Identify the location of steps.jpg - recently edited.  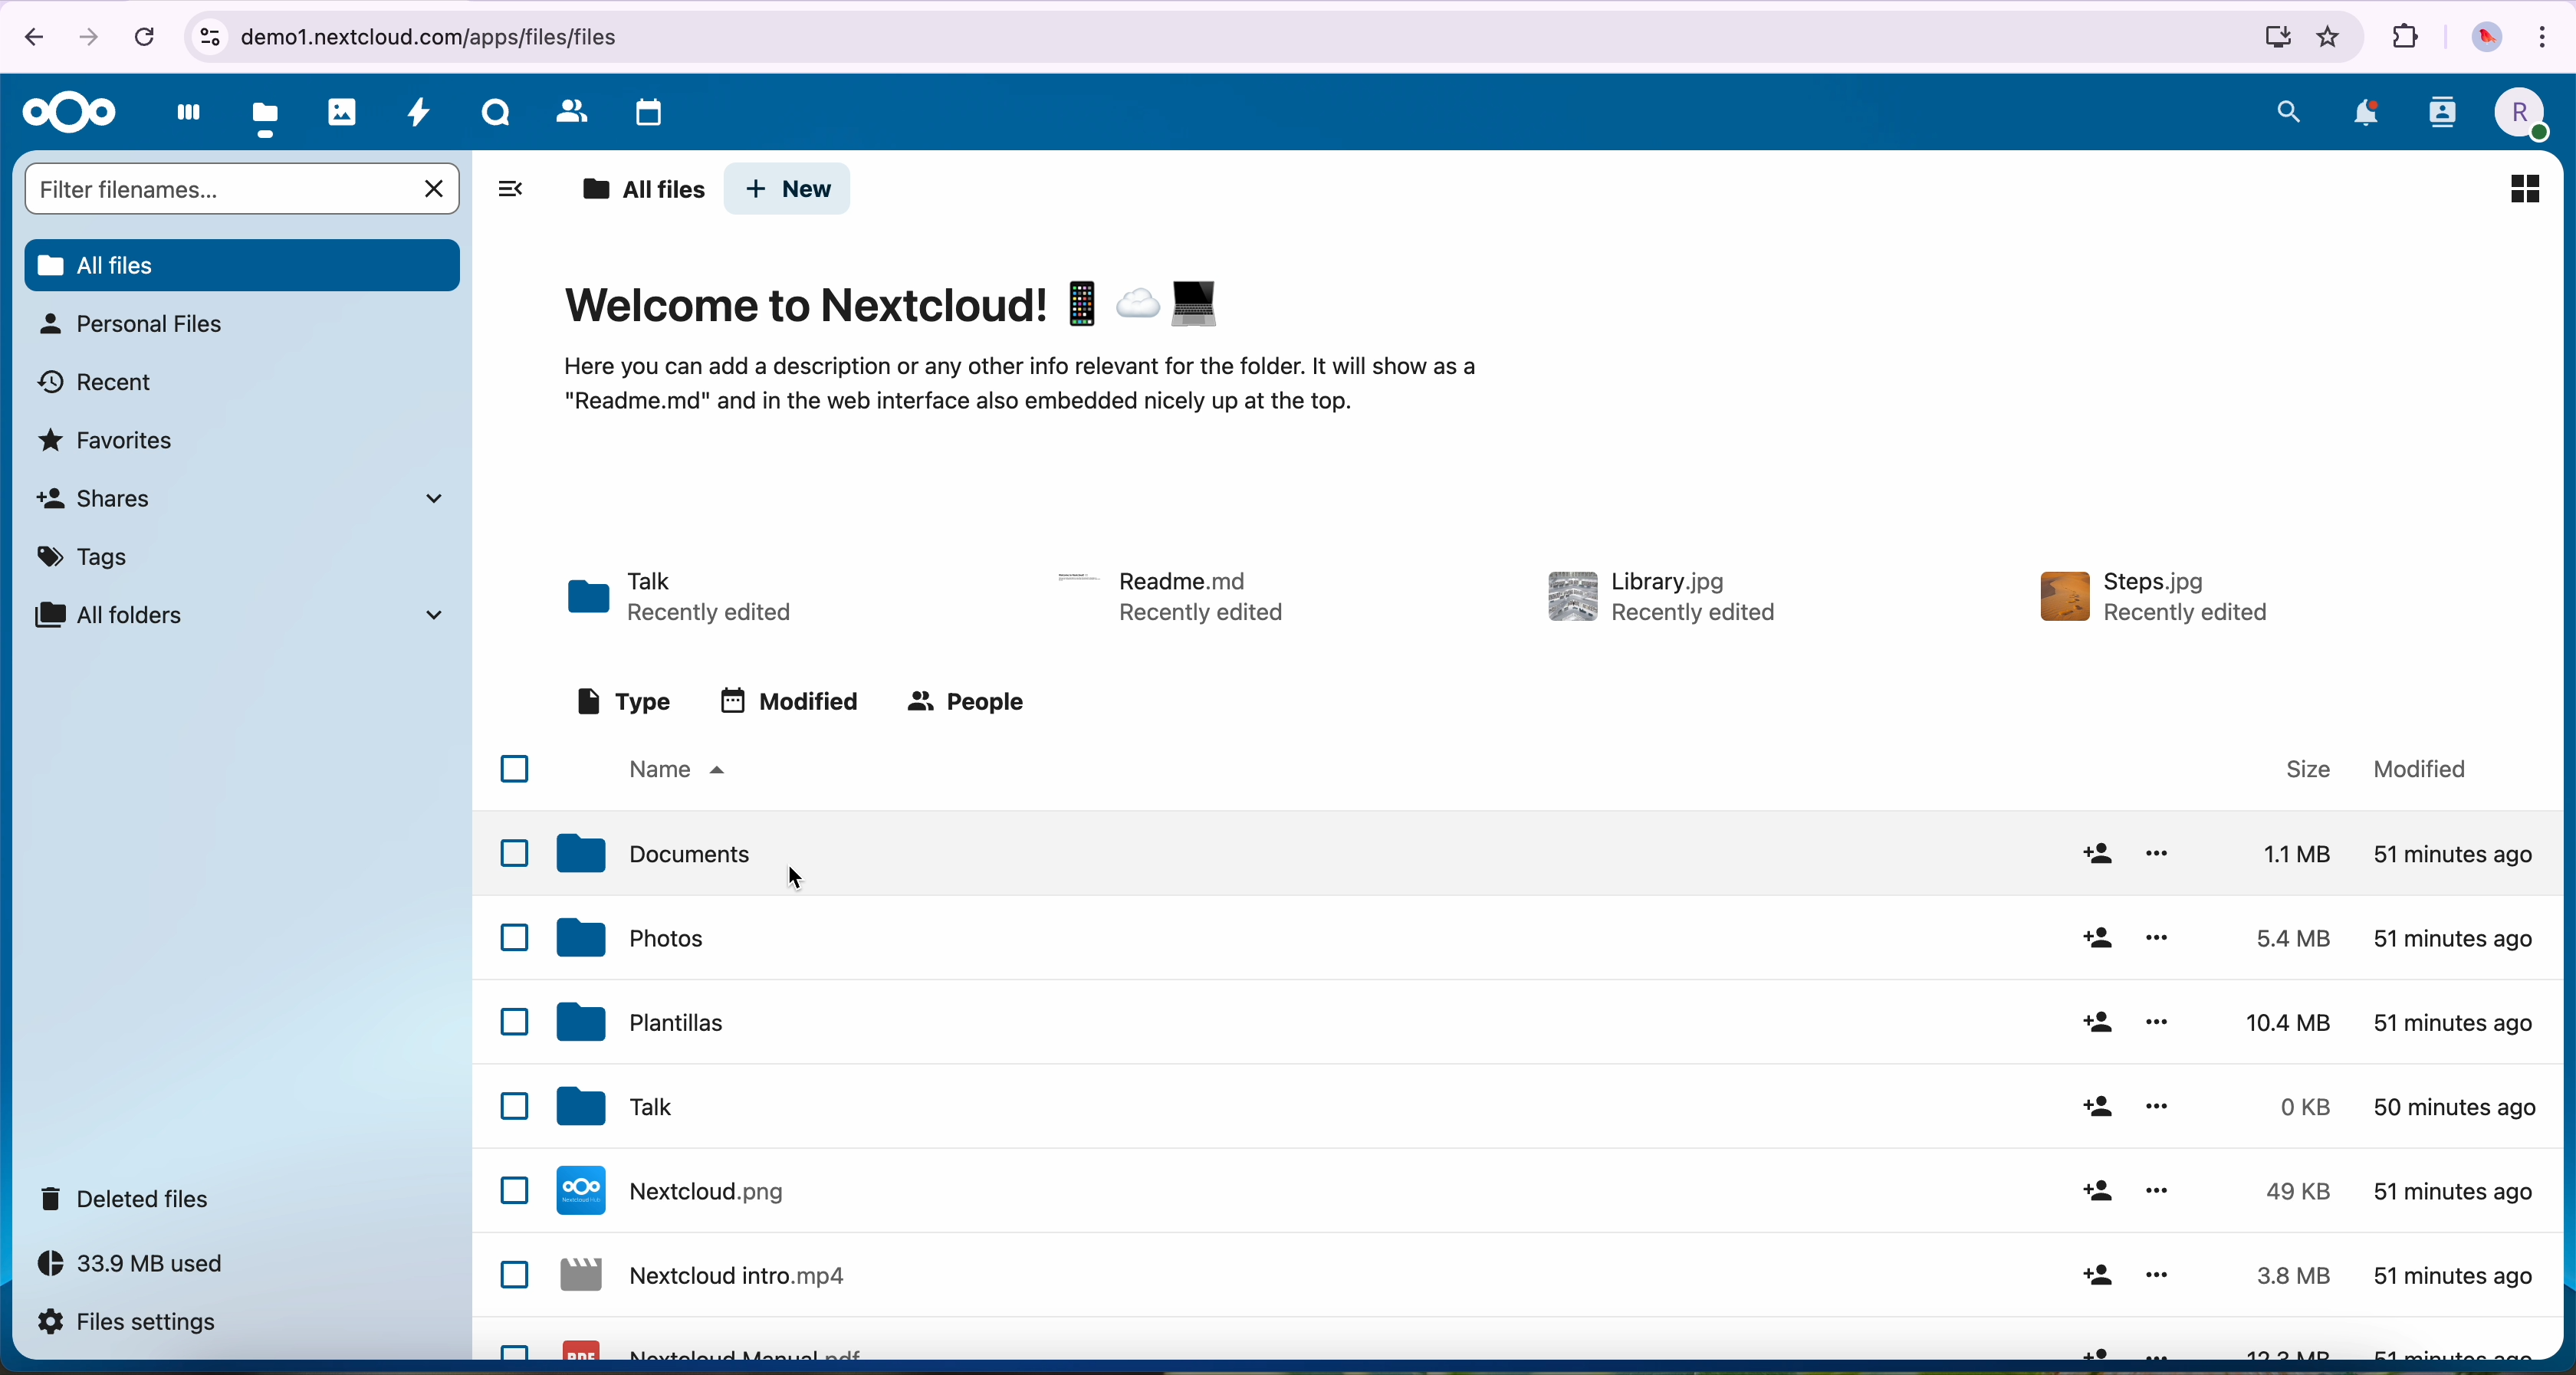
(2161, 598).